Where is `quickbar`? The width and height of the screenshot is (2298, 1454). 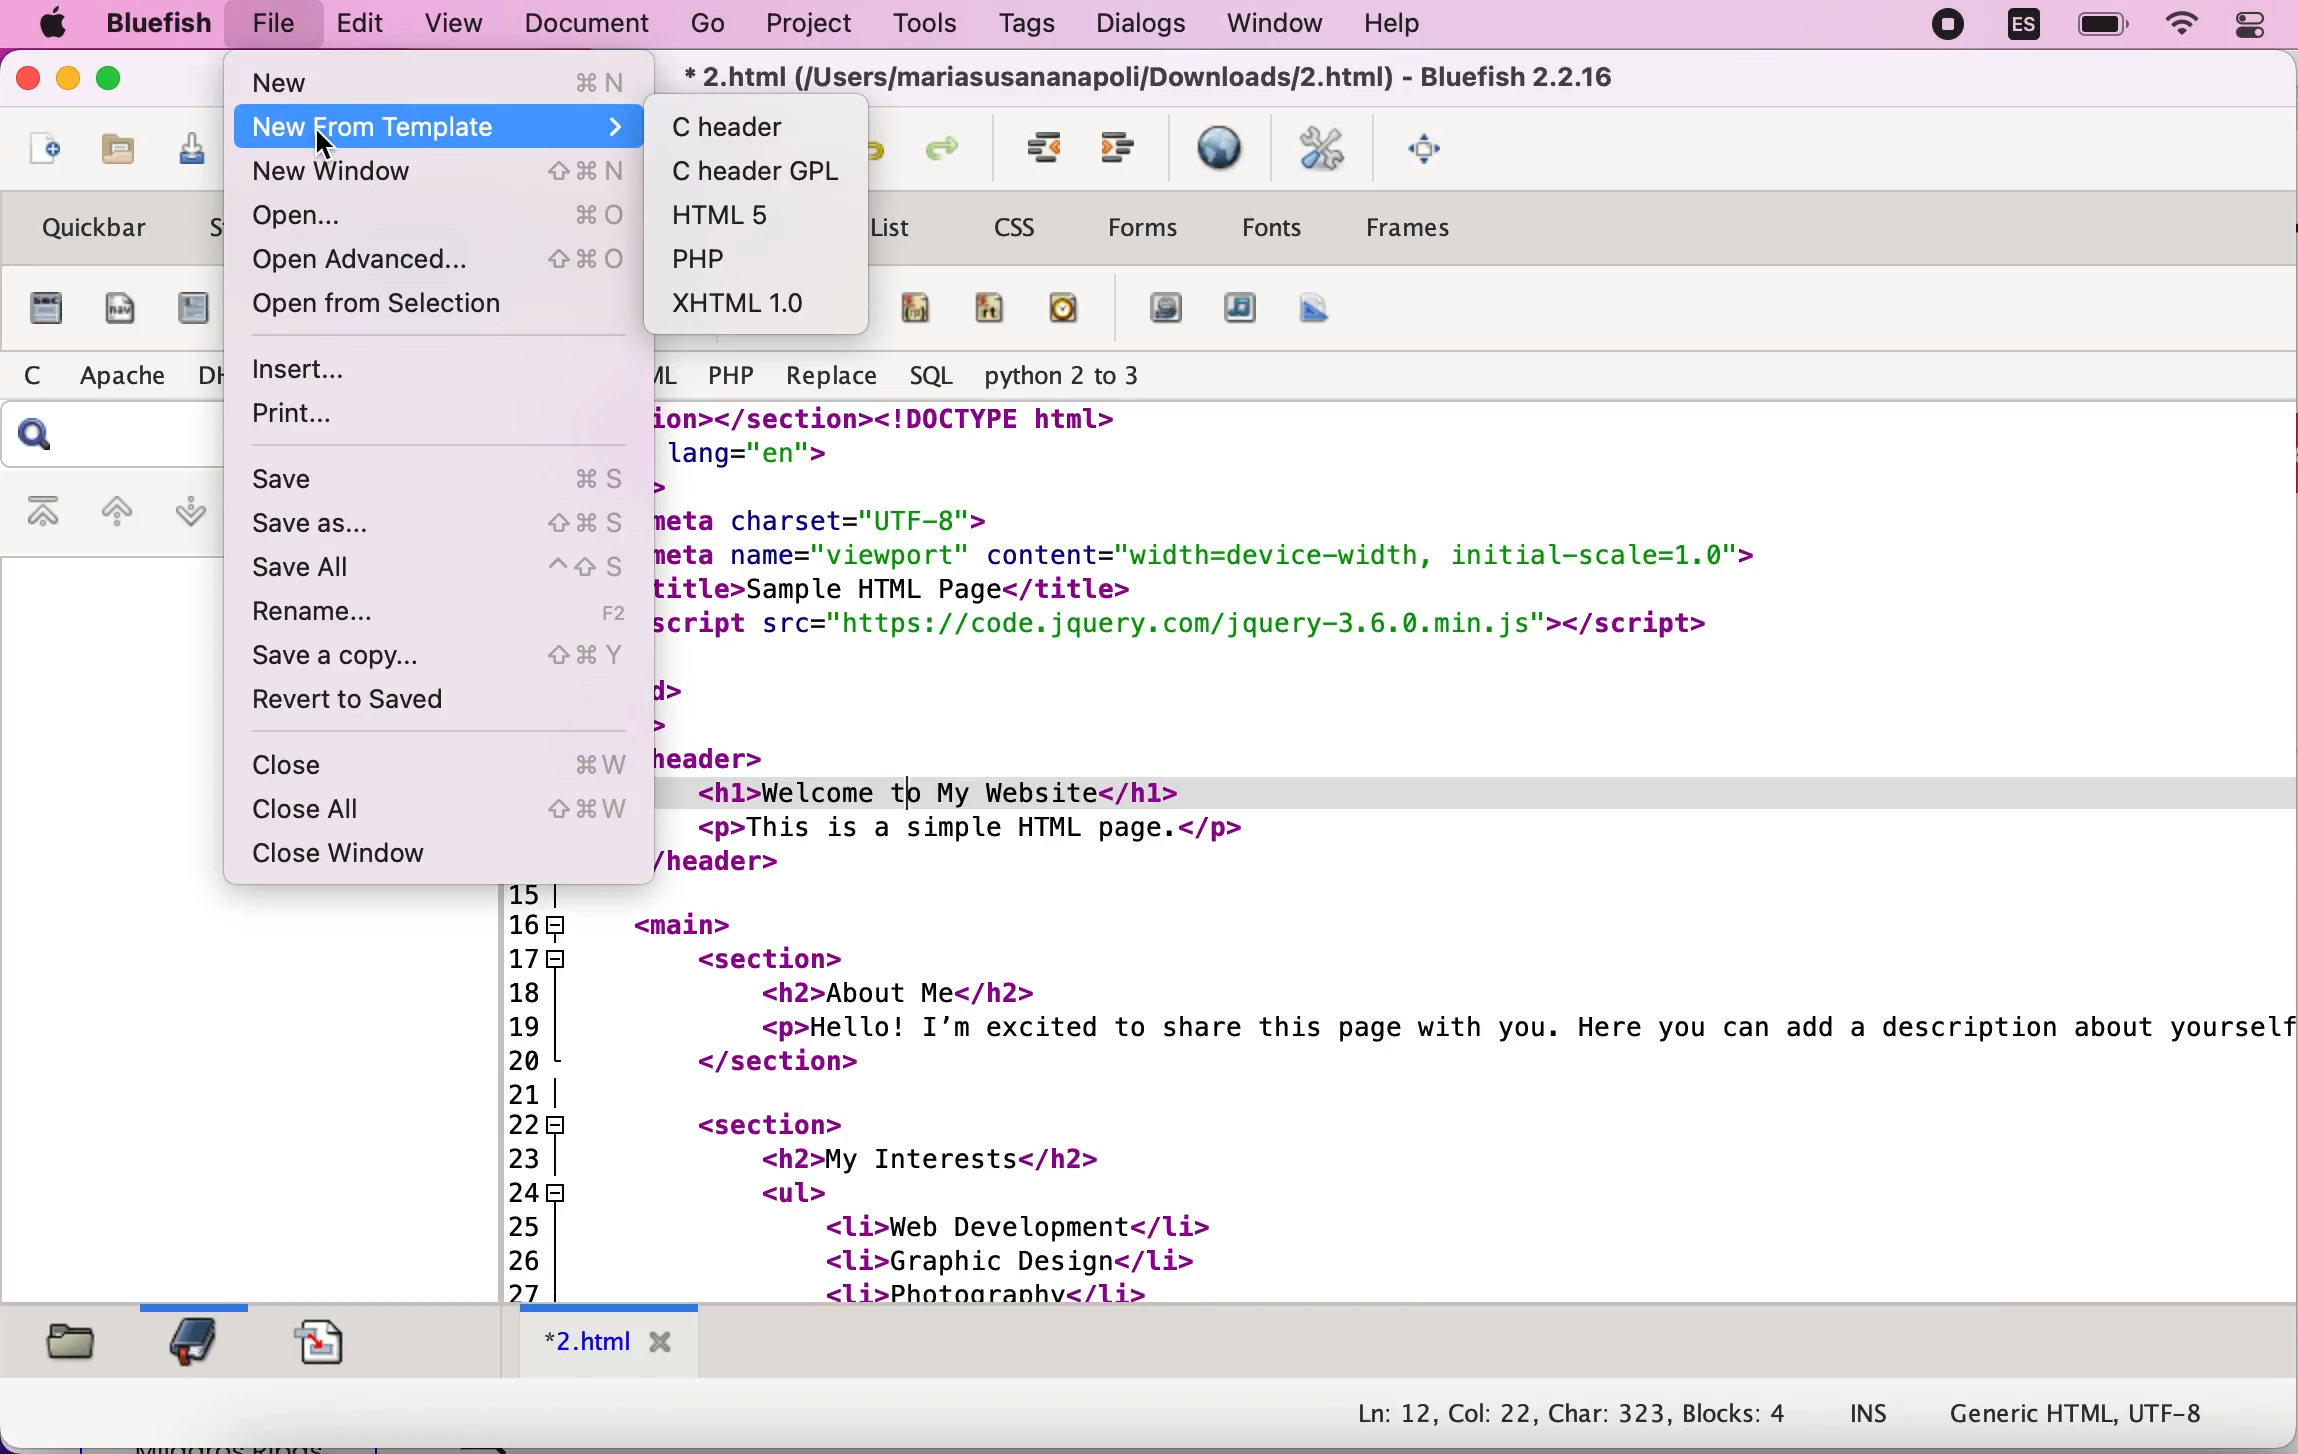 quickbar is located at coordinates (89, 227).